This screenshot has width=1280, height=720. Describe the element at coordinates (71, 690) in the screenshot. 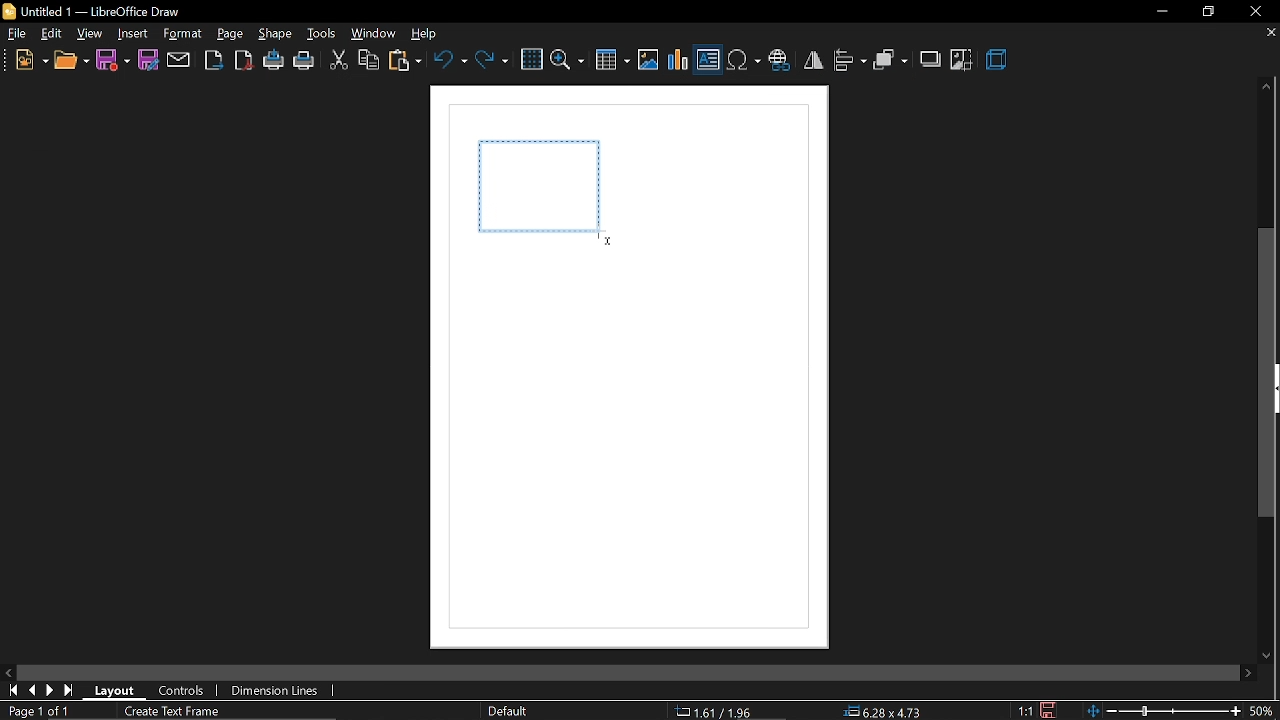

I see `next page` at that location.